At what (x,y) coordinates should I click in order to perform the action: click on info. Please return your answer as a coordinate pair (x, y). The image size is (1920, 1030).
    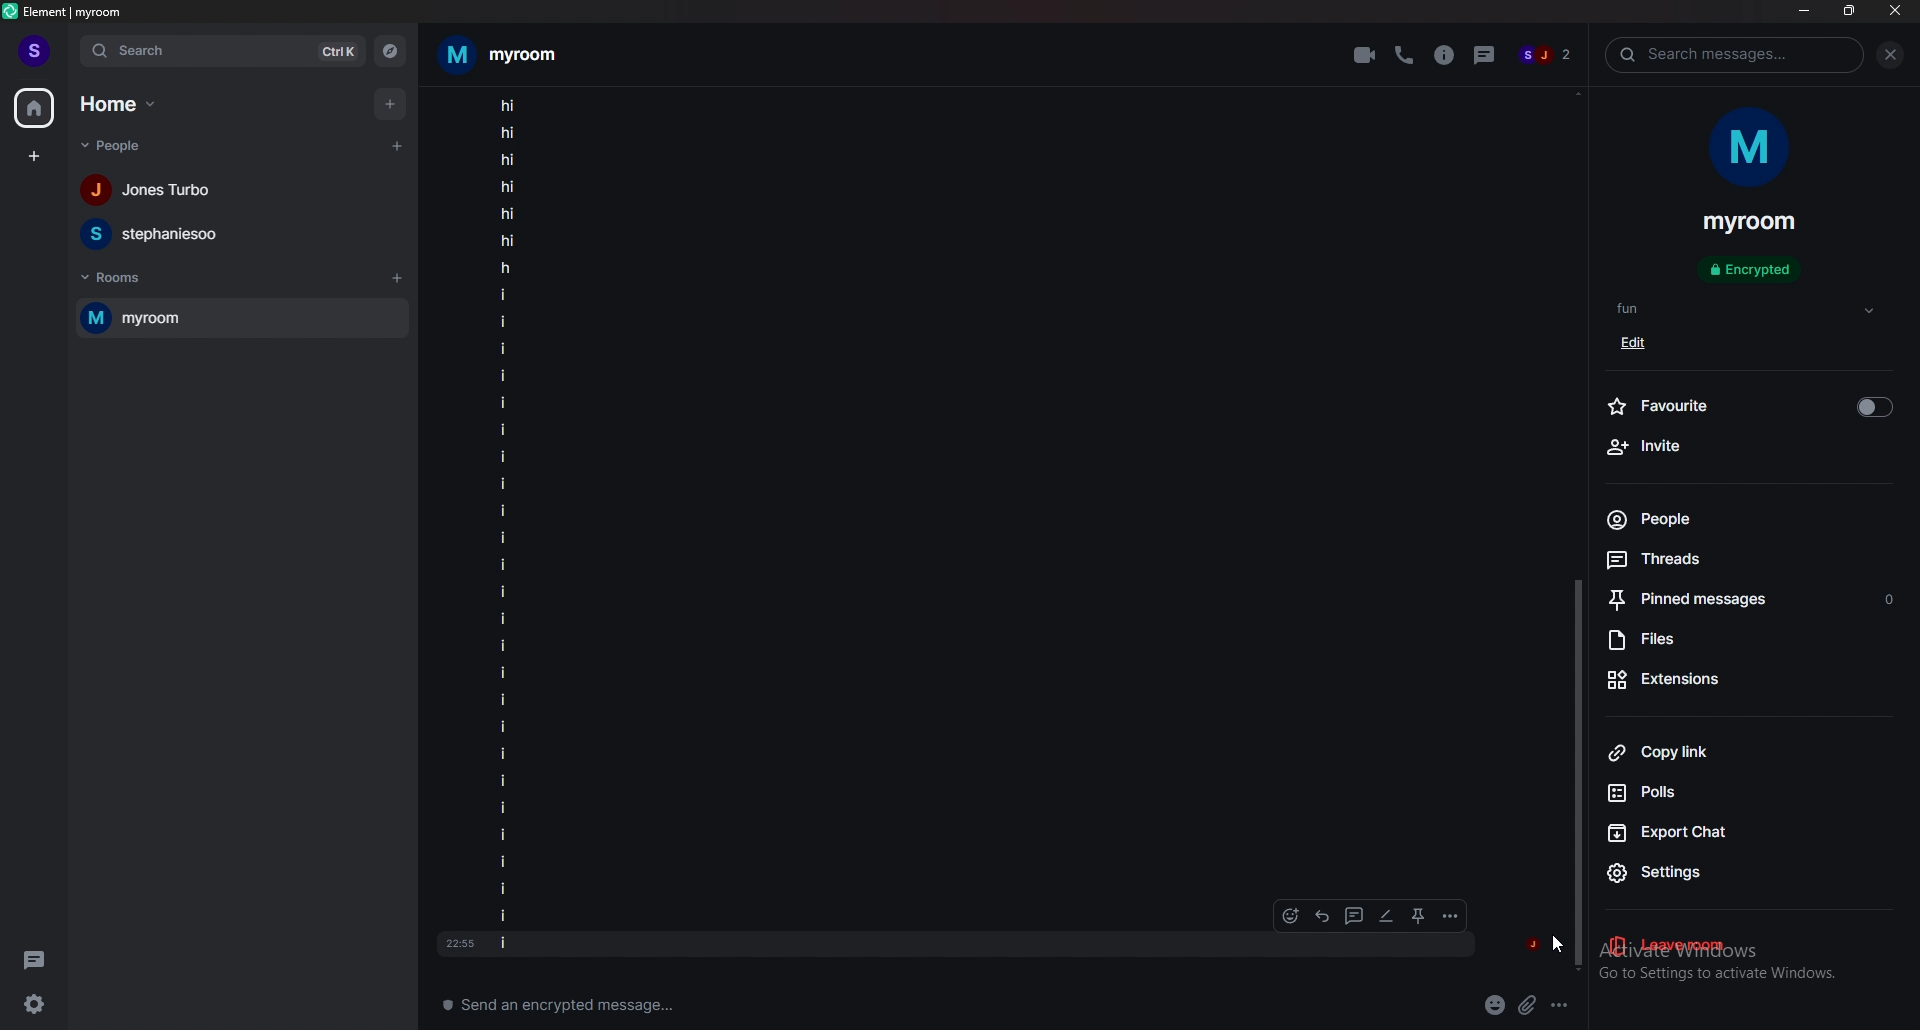
    Looking at the image, I should click on (1443, 54).